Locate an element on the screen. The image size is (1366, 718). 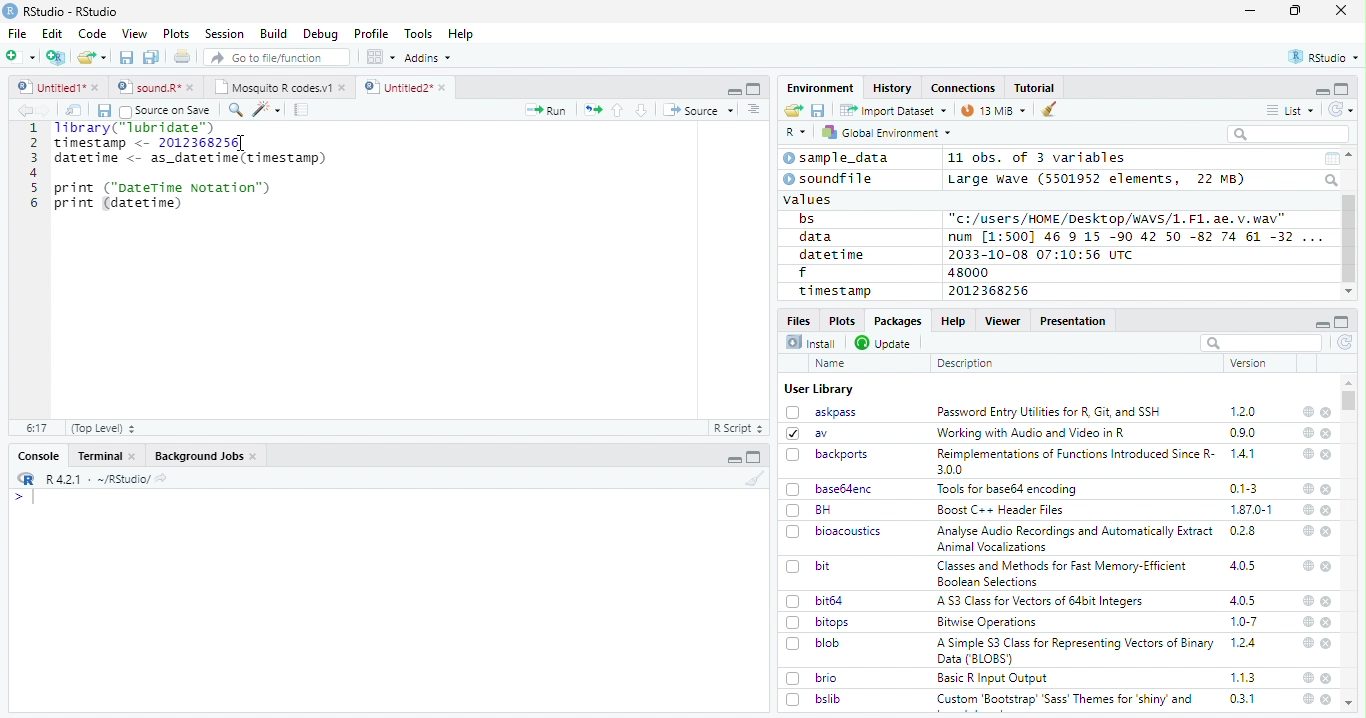
close is located at coordinates (1327, 623).